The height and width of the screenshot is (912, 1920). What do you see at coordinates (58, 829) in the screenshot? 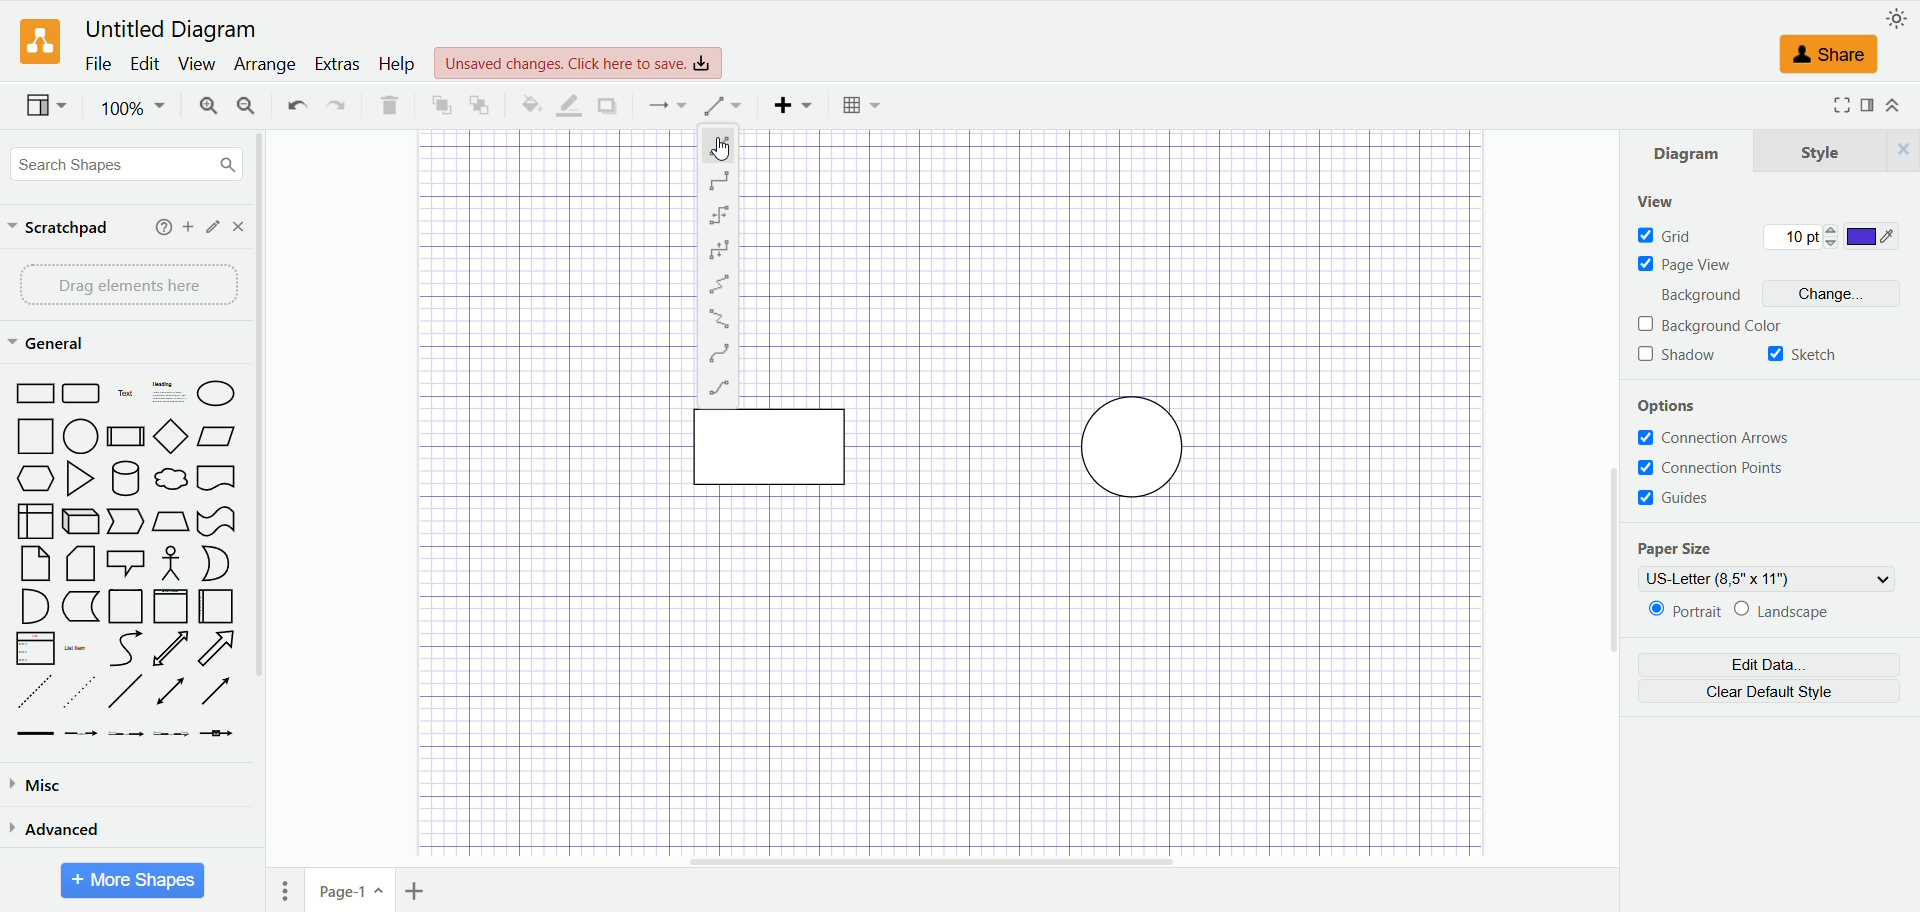
I see `advanced` at bounding box center [58, 829].